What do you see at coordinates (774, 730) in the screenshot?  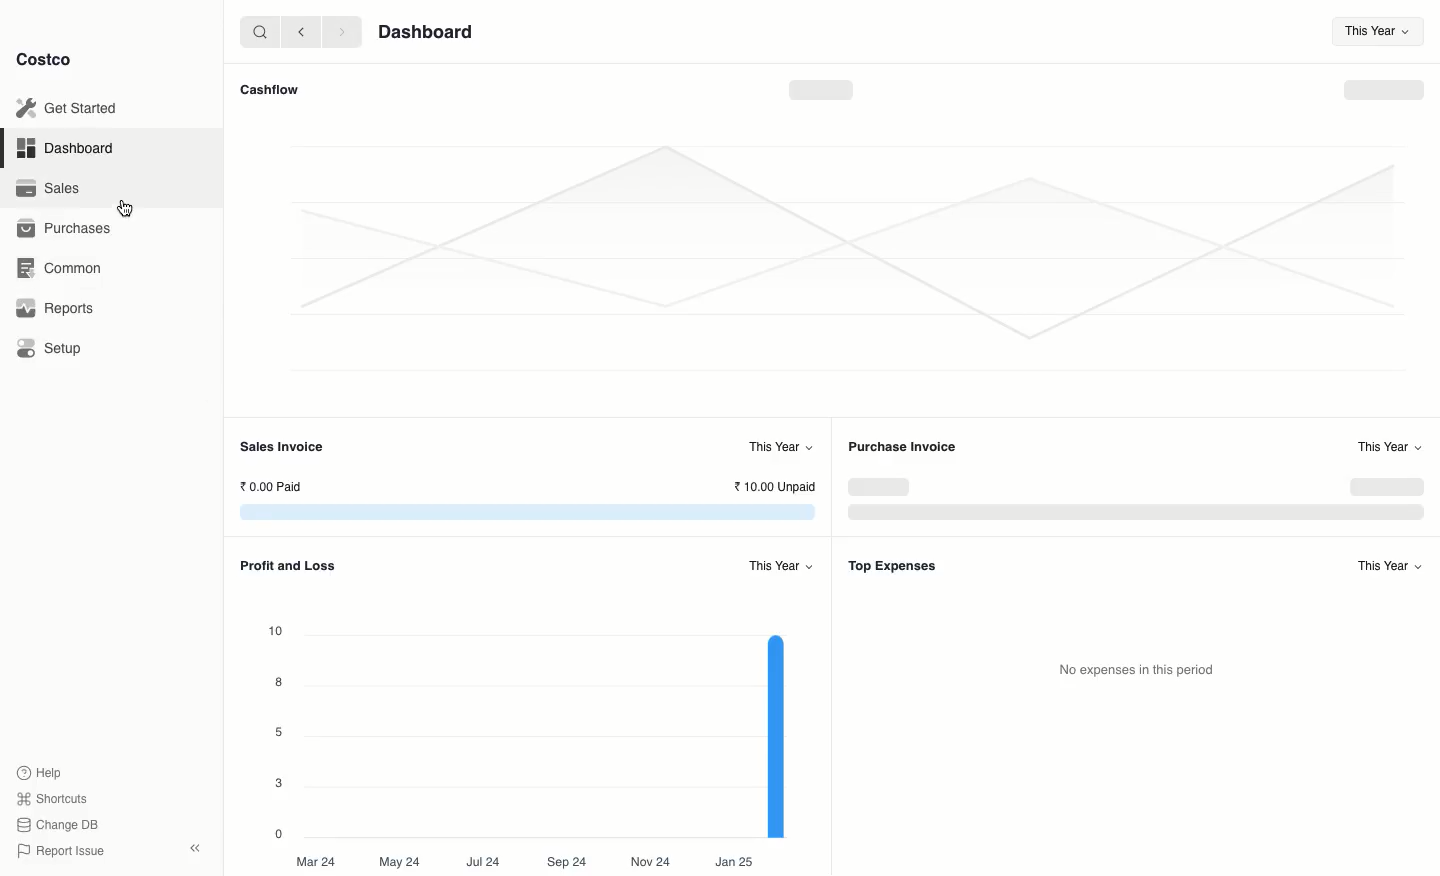 I see `graph` at bounding box center [774, 730].